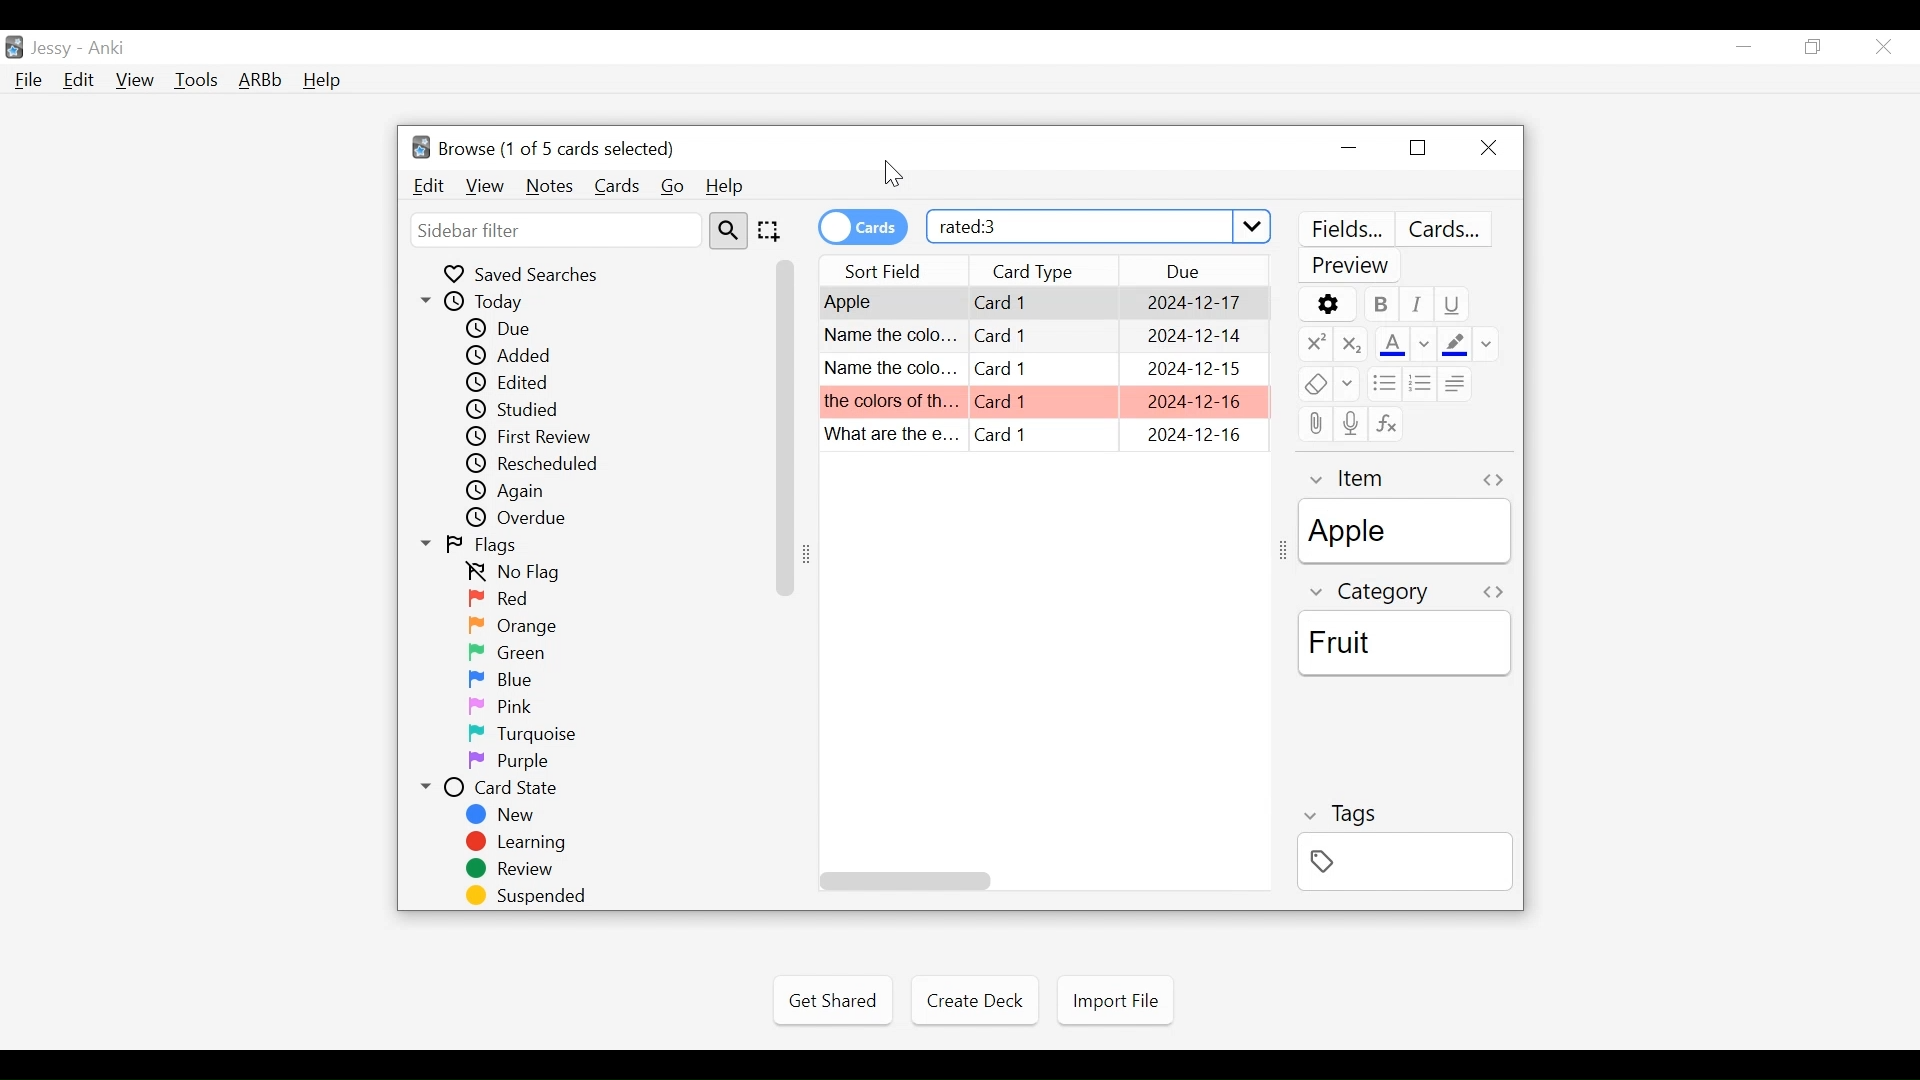 The height and width of the screenshot is (1080, 1920). What do you see at coordinates (1193, 335) in the screenshot?
I see `Date` at bounding box center [1193, 335].